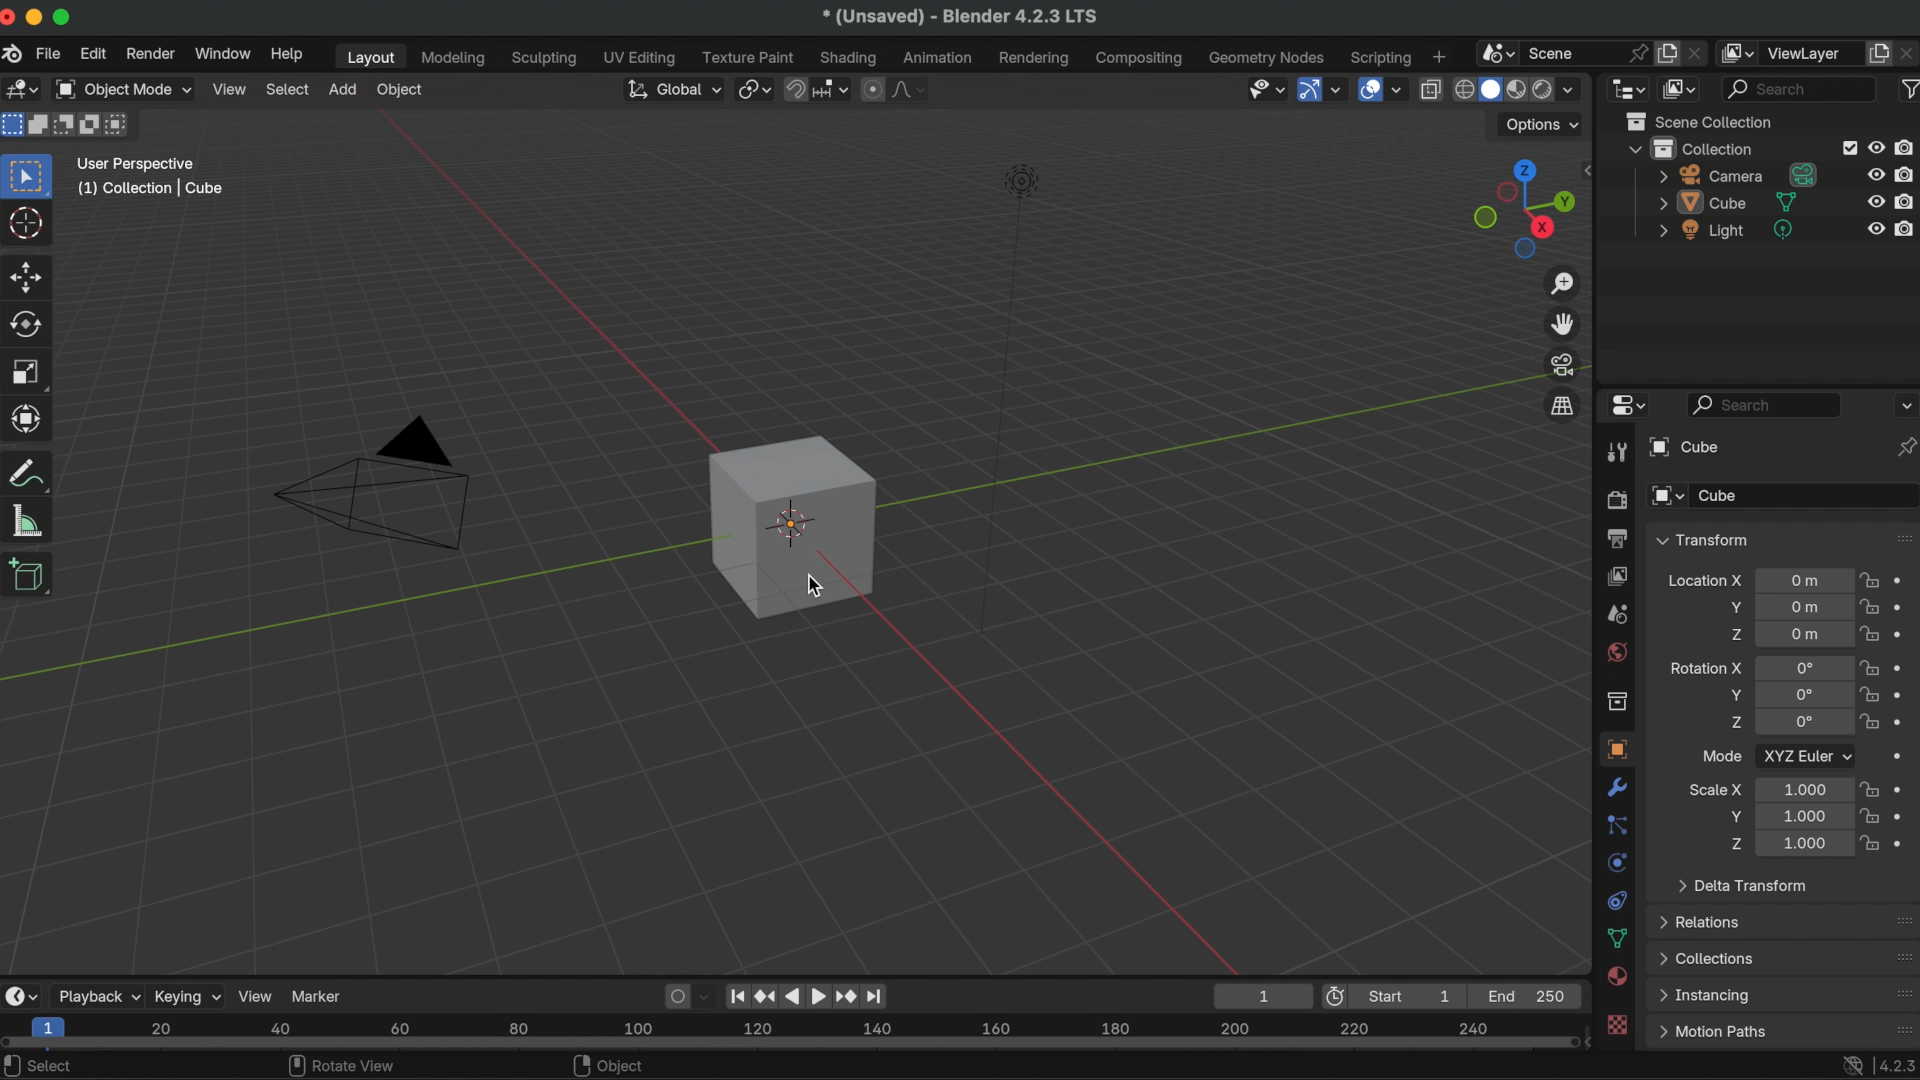  Describe the element at coordinates (805, 995) in the screenshot. I see `play animation` at that location.